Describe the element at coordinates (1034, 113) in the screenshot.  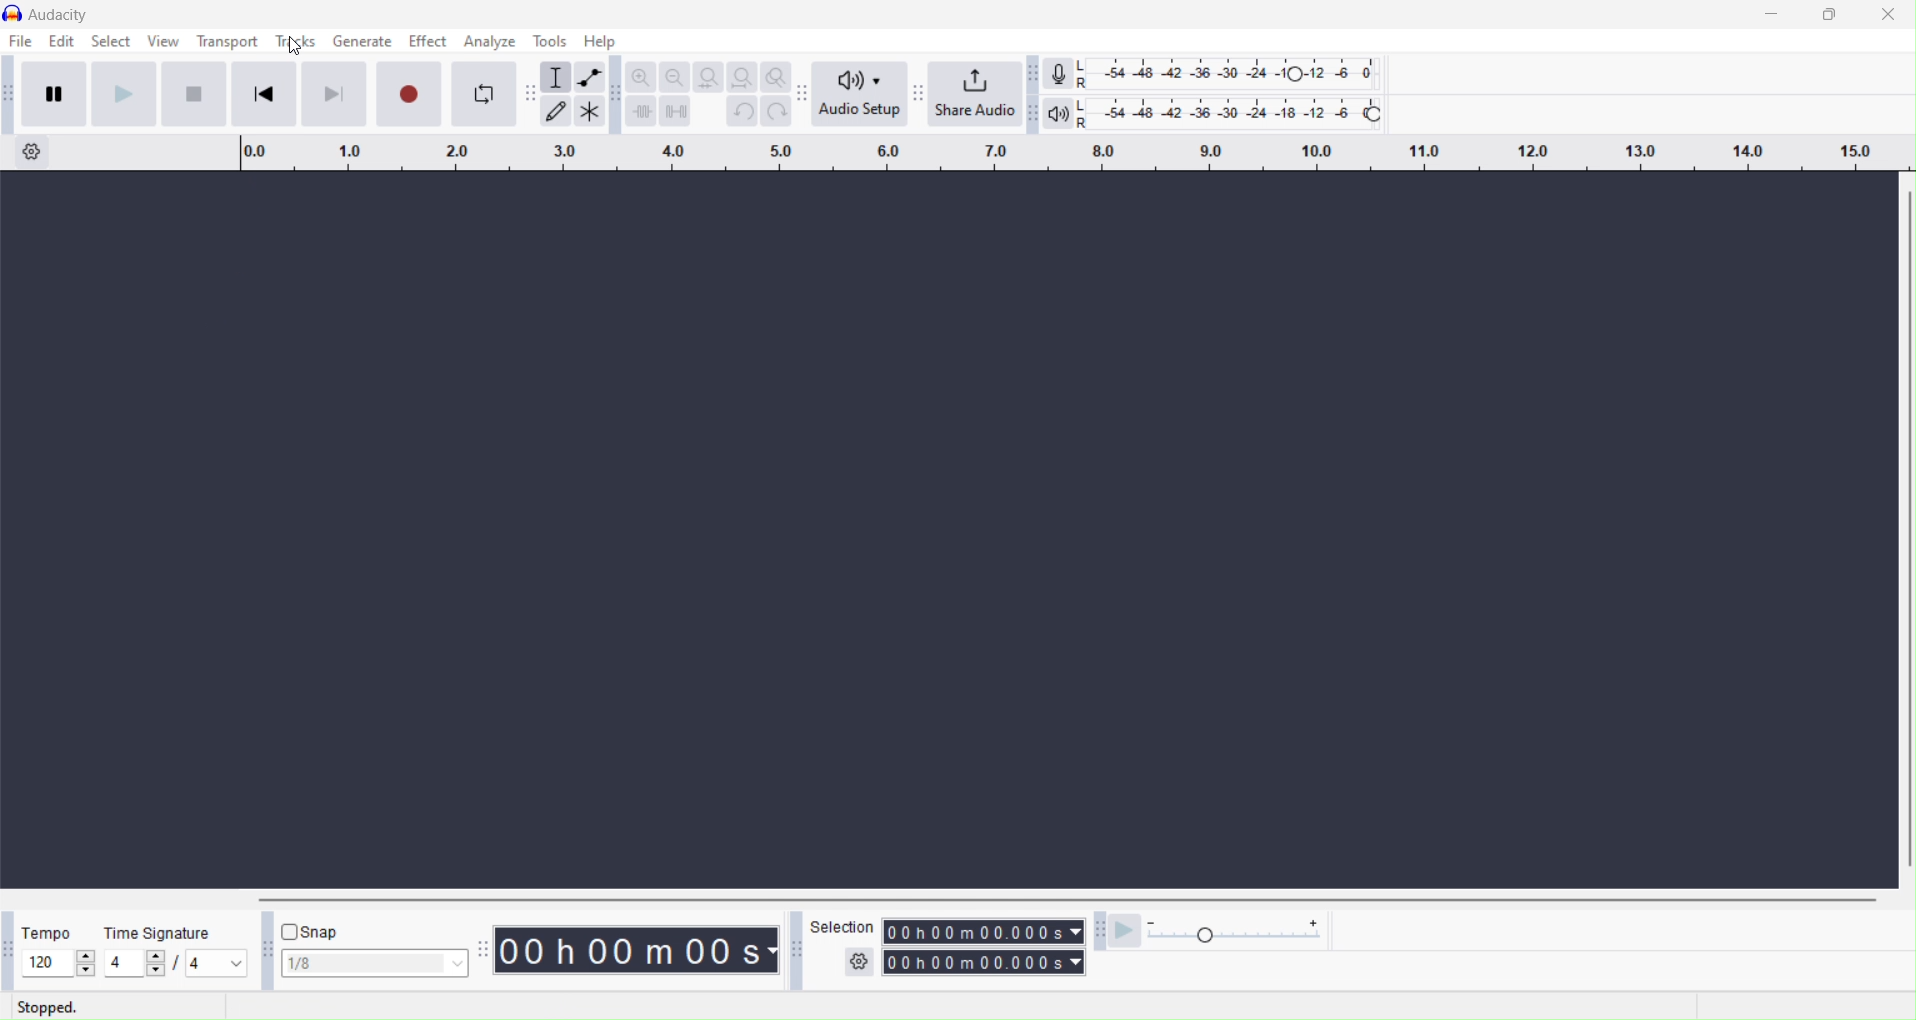
I see `Audacity playback meter toolbar` at that location.